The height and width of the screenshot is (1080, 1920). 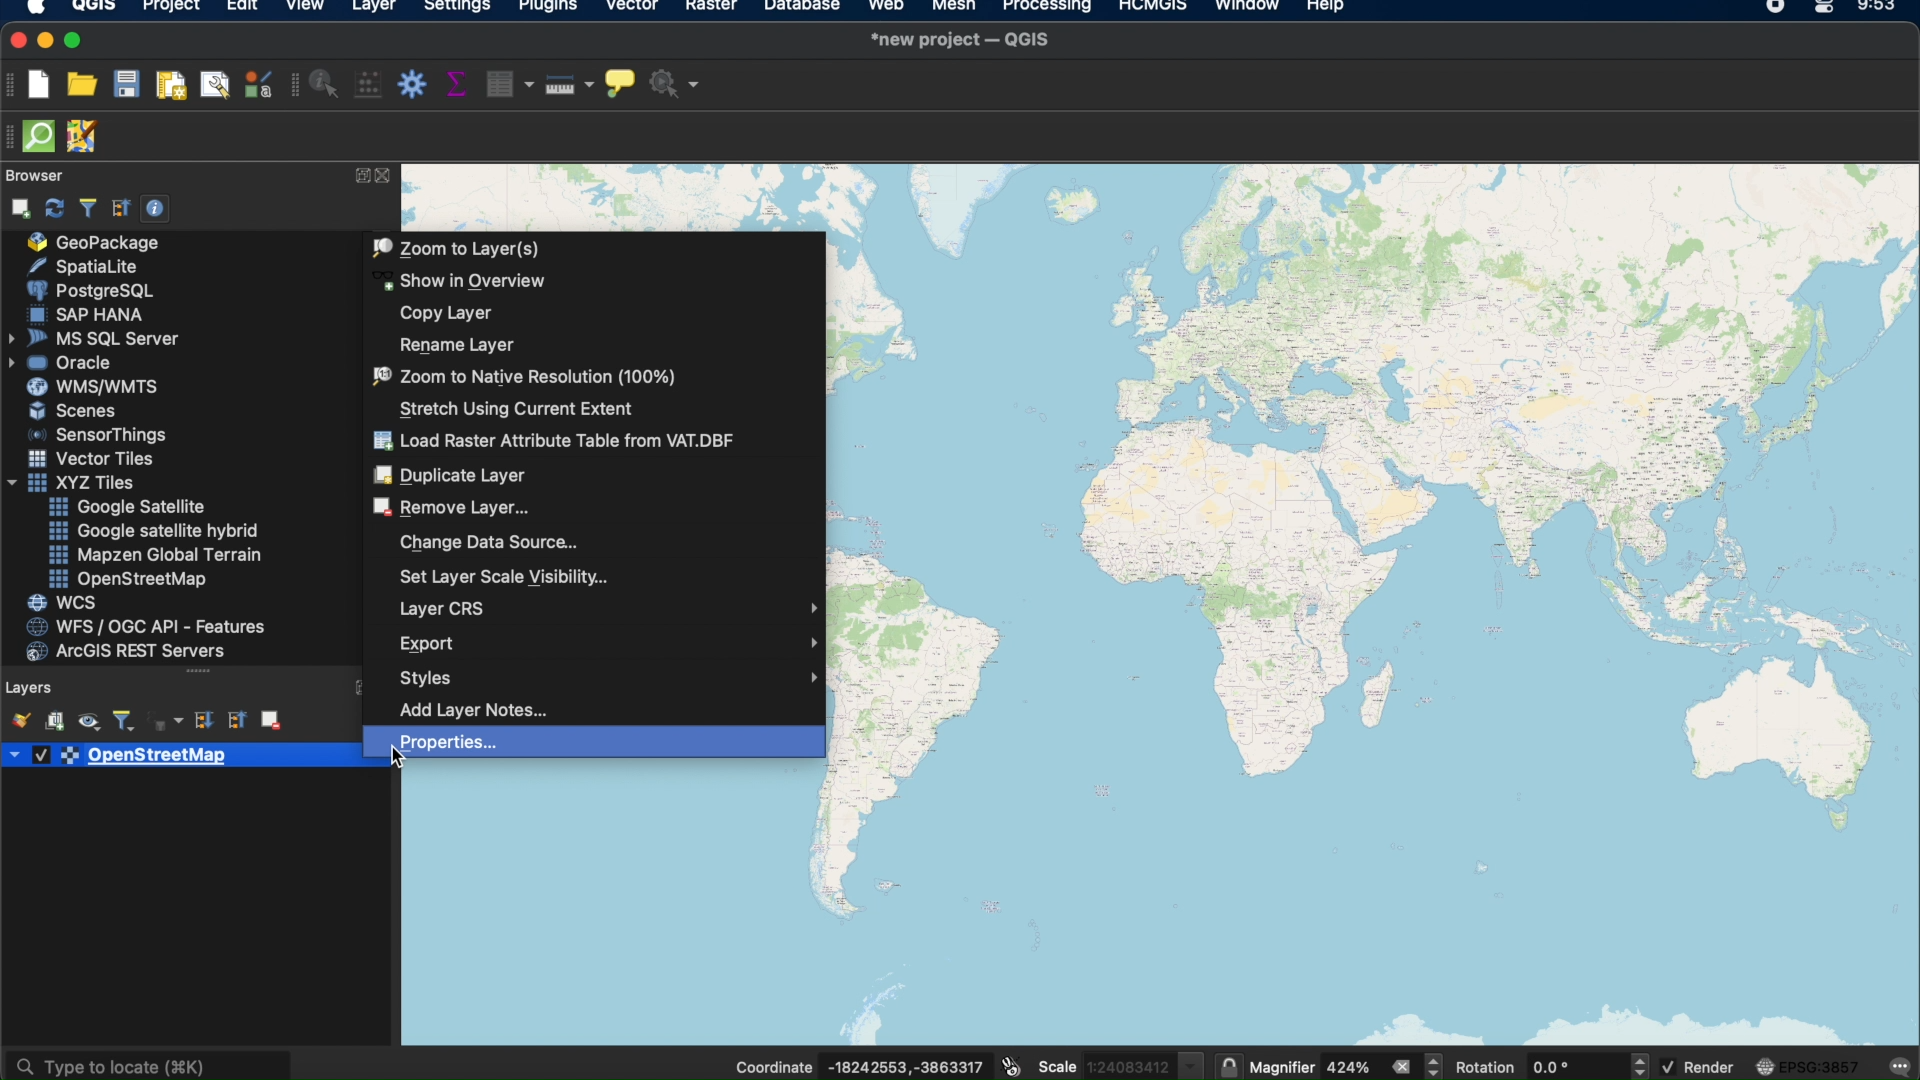 What do you see at coordinates (167, 723) in the screenshot?
I see `filter legend by expression` at bounding box center [167, 723].